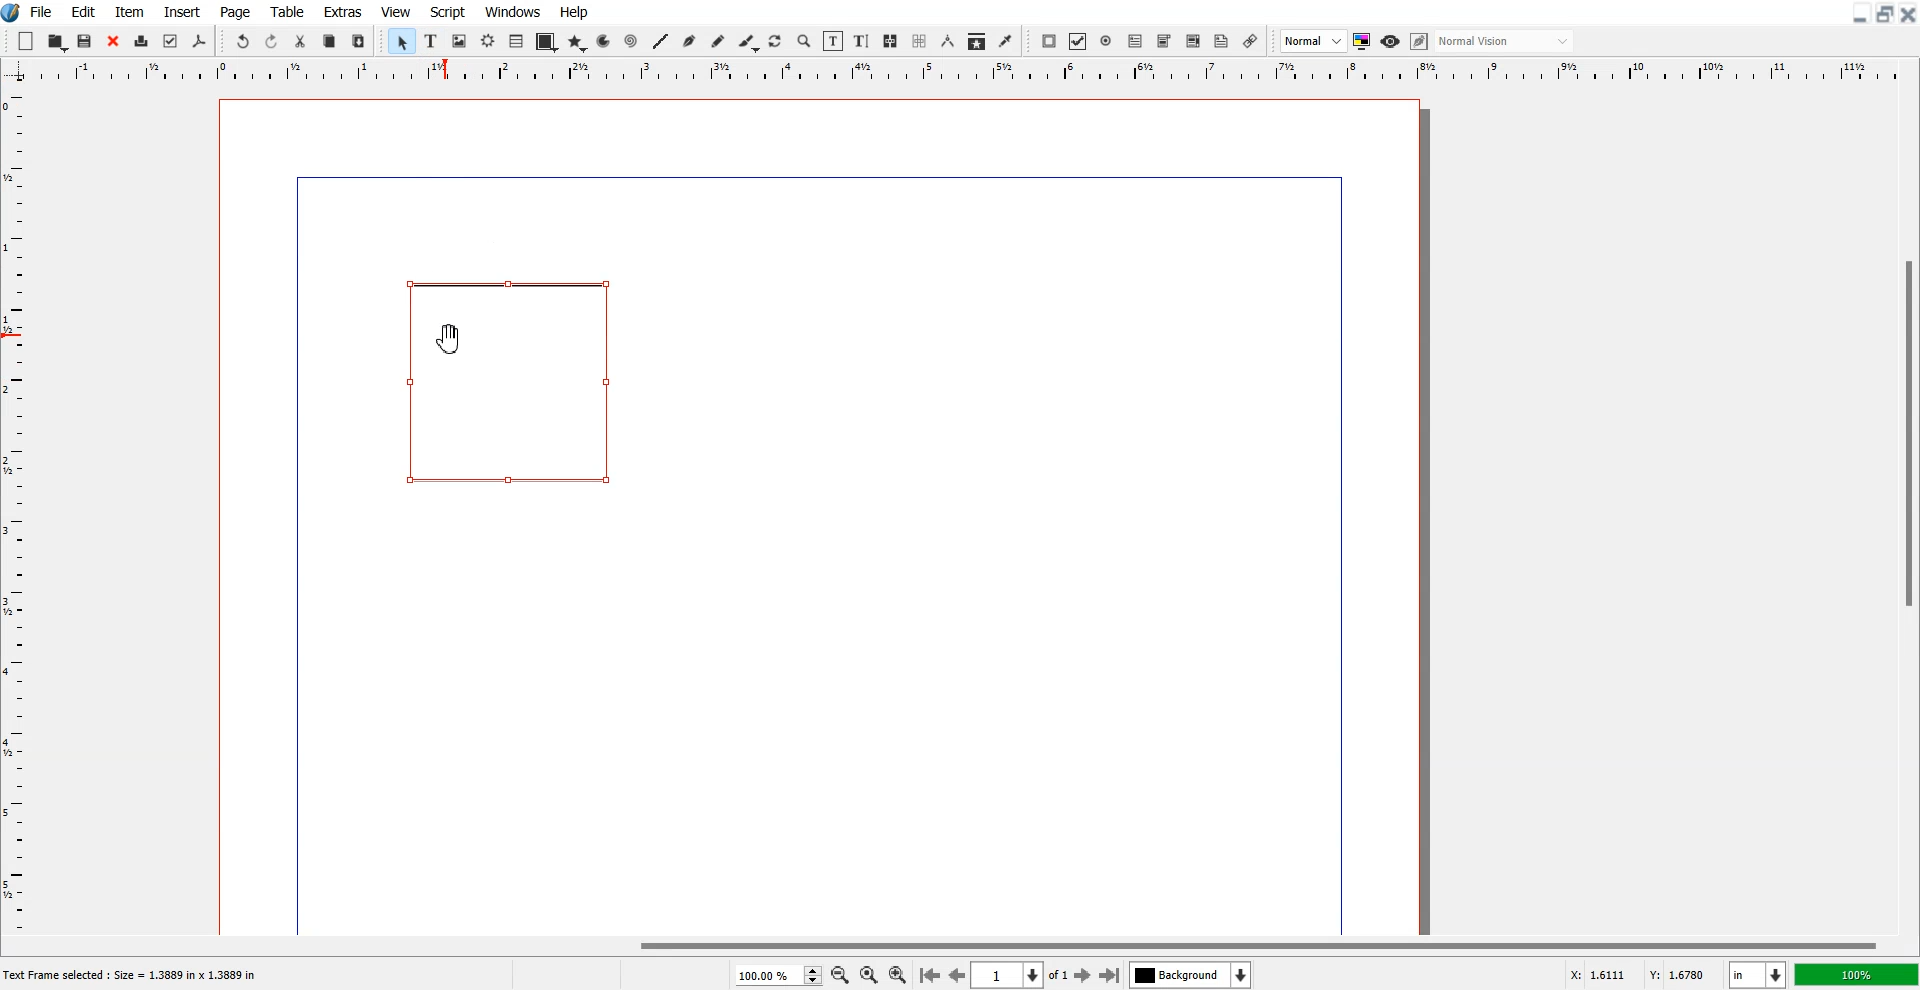  What do you see at coordinates (898, 974) in the screenshot?
I see `Zoom In` at bounding box center [898, 974].